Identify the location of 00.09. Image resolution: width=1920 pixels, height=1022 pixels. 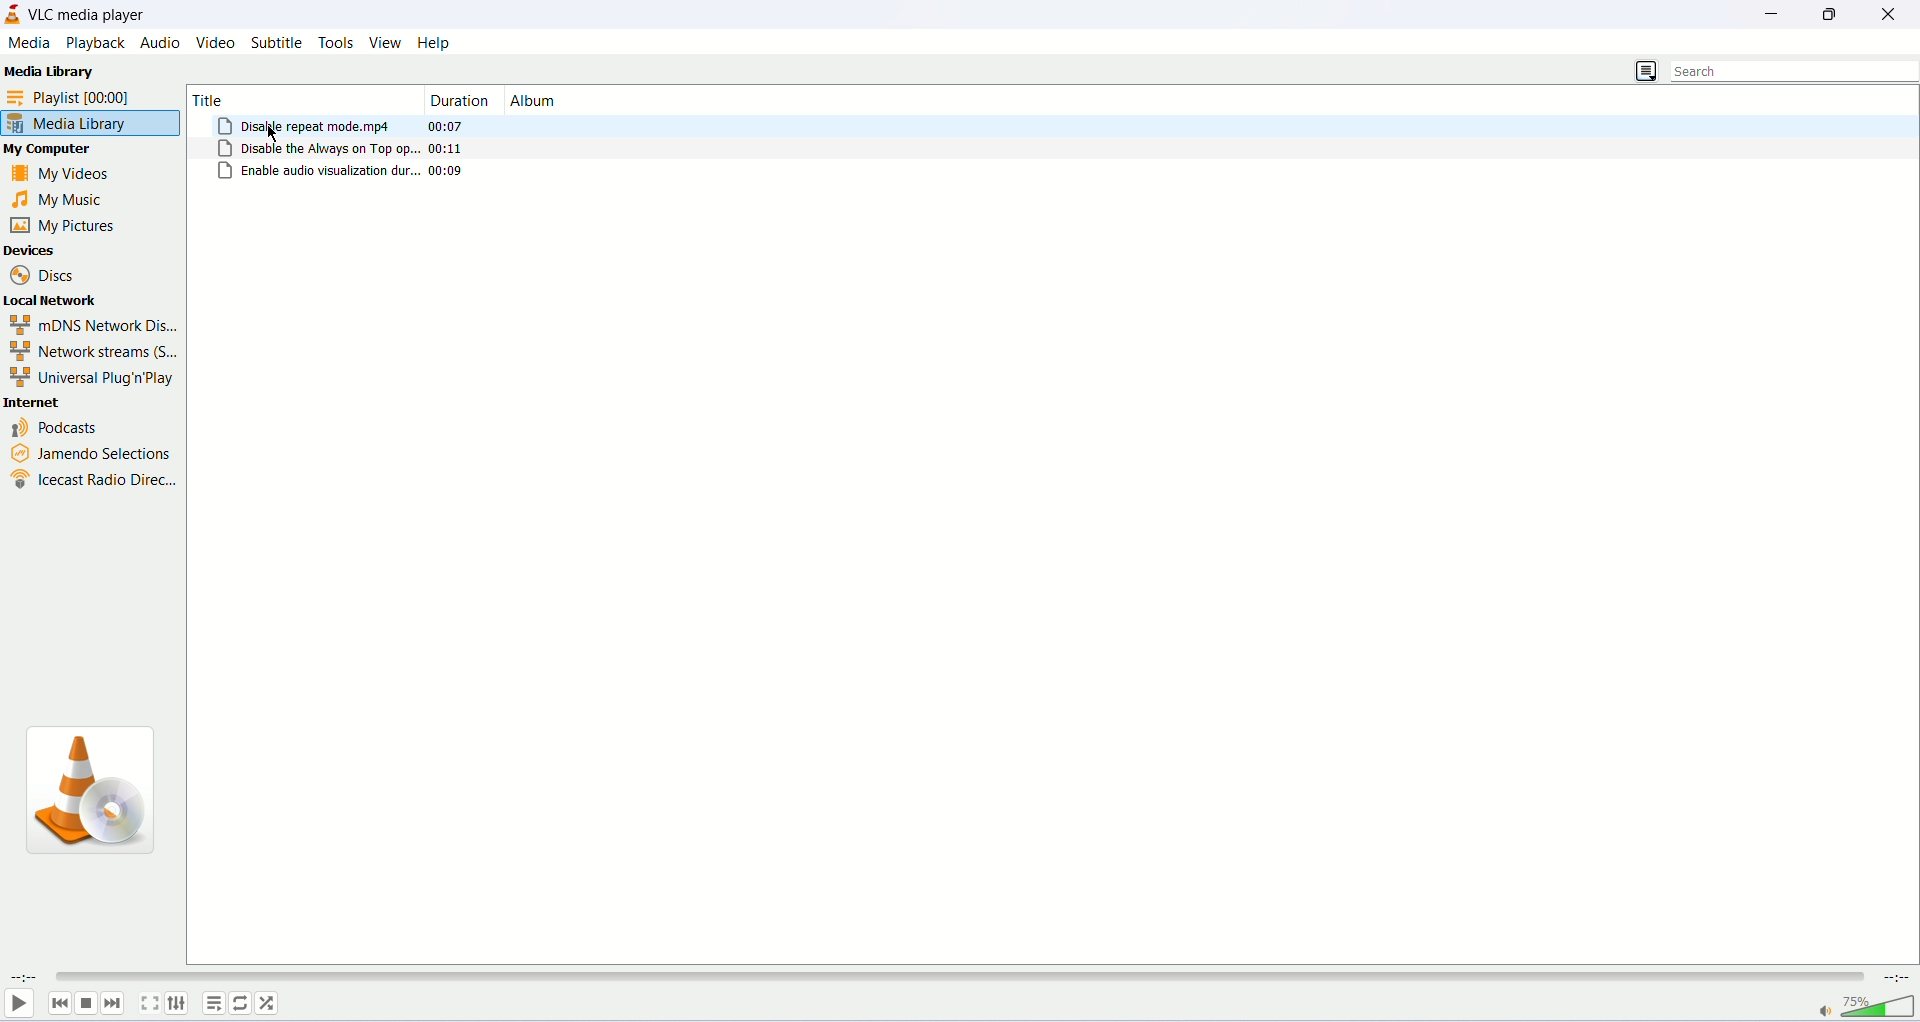
(448, 170).